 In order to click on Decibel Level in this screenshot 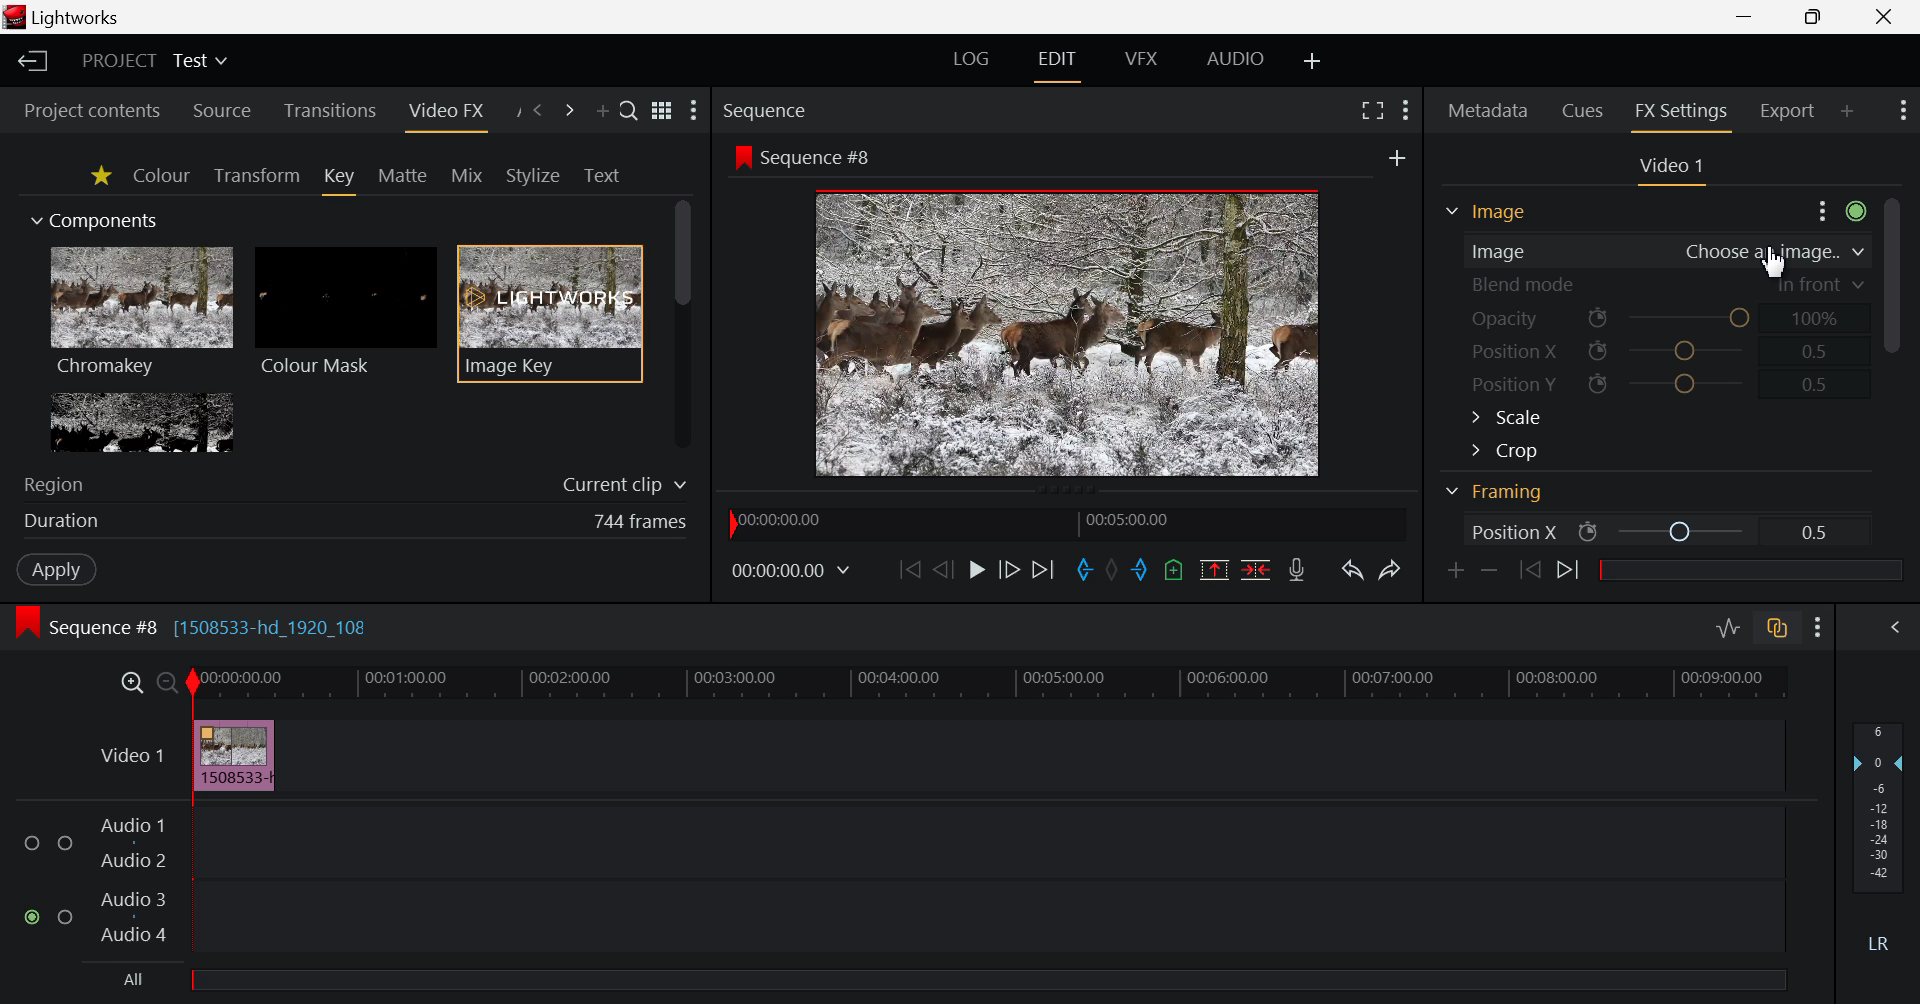, I will do `click(1880, 835)`.